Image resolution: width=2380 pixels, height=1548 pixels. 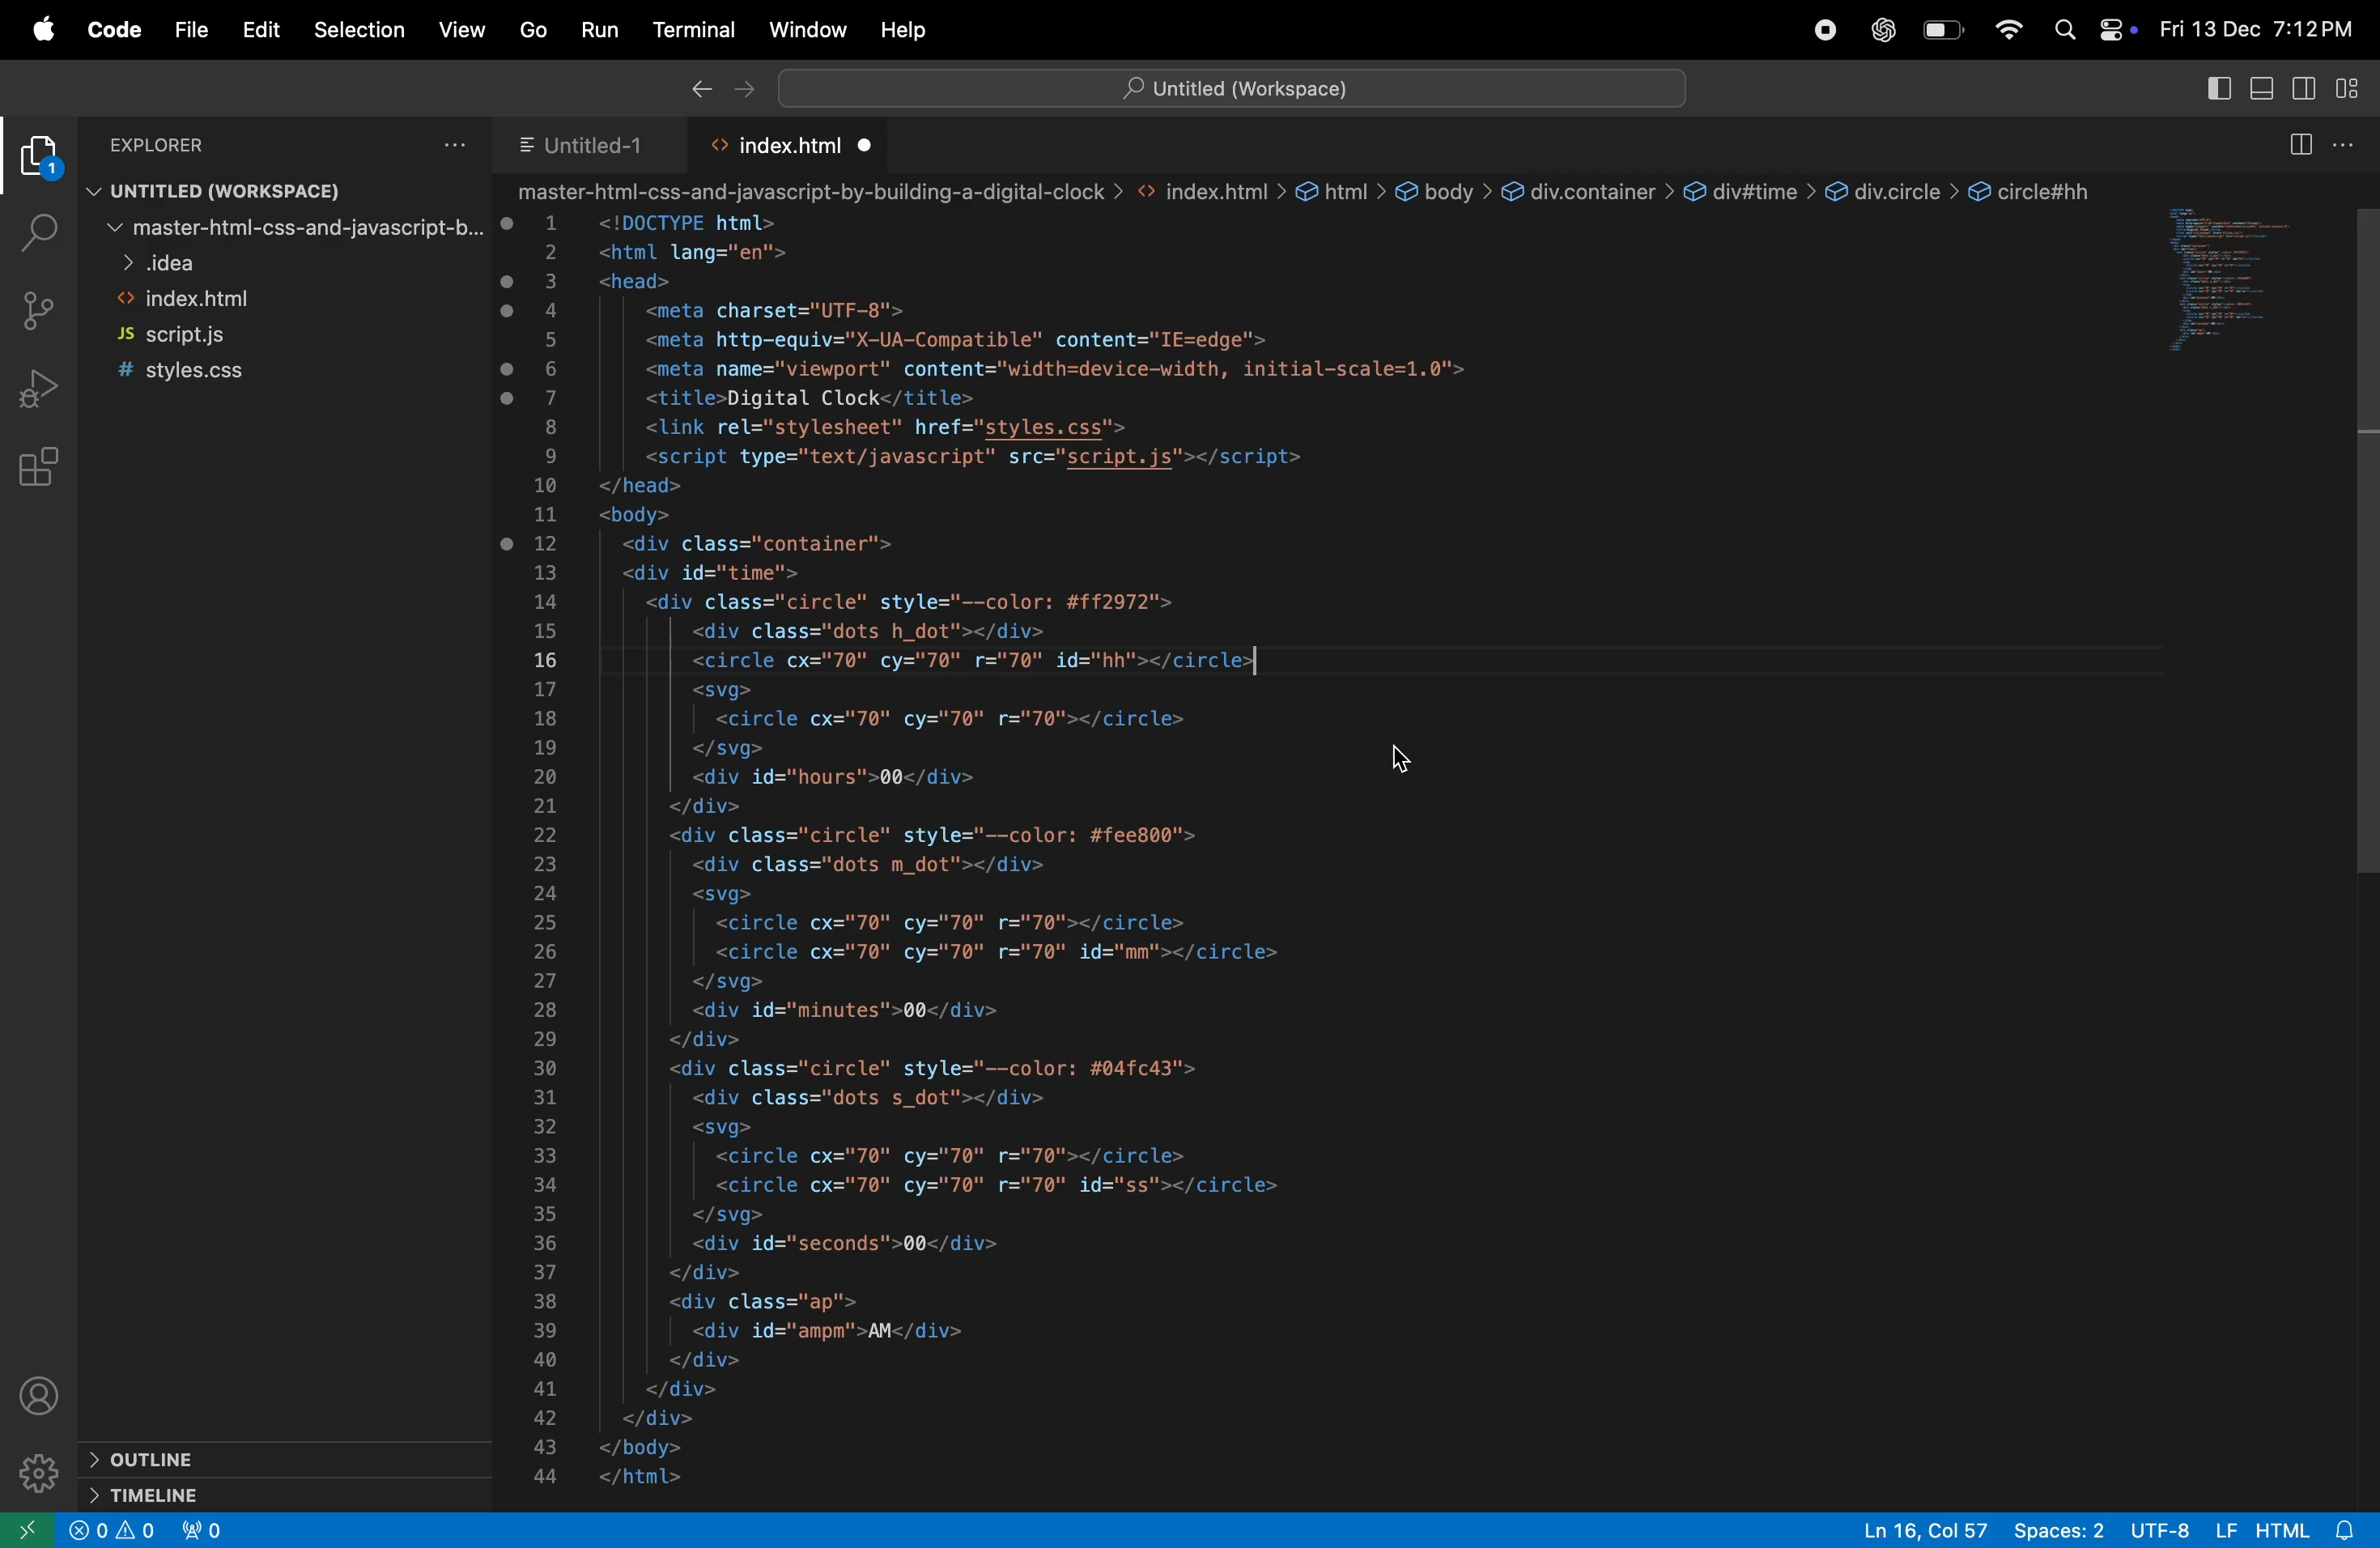 What do you see at coordinates (277, 266) in the screenshot?
I see `idea` at bounding box center [277, 266].